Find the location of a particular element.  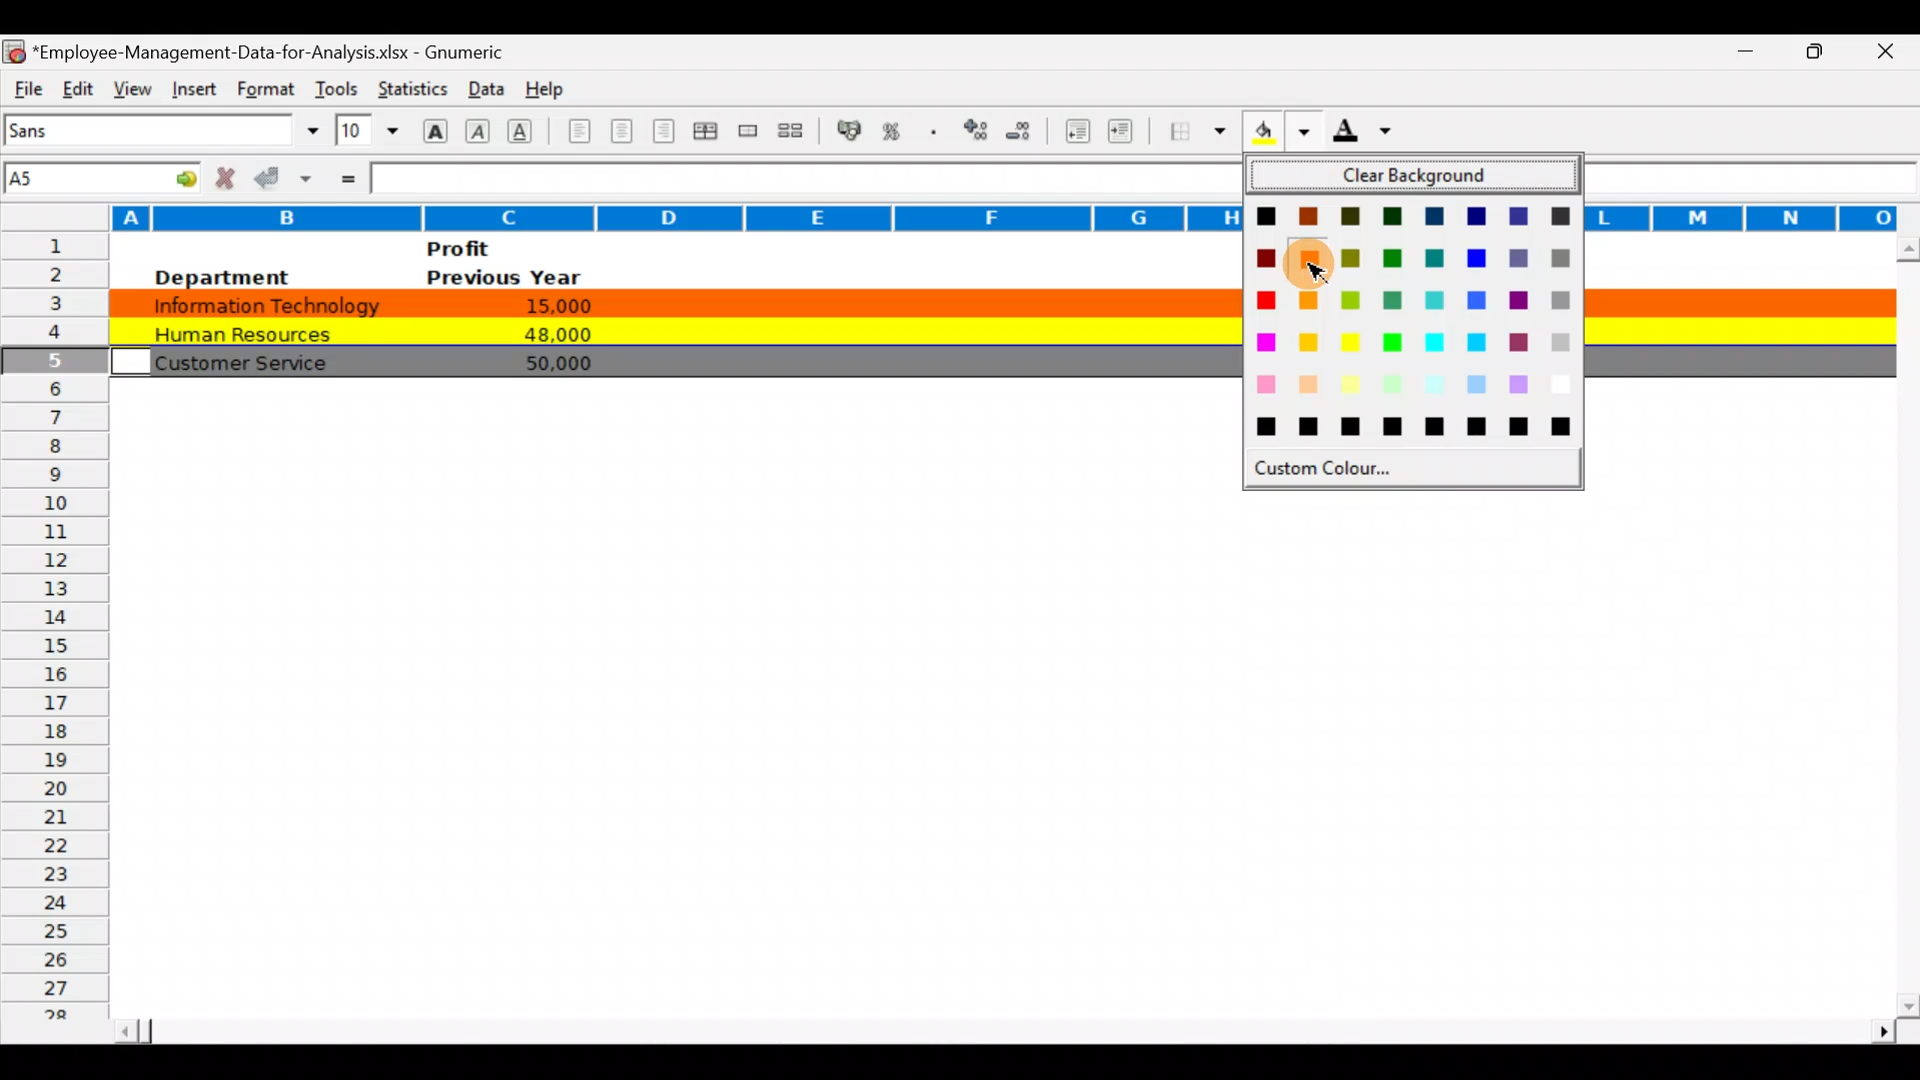

Minimize is located at coordinates (1734, 52).